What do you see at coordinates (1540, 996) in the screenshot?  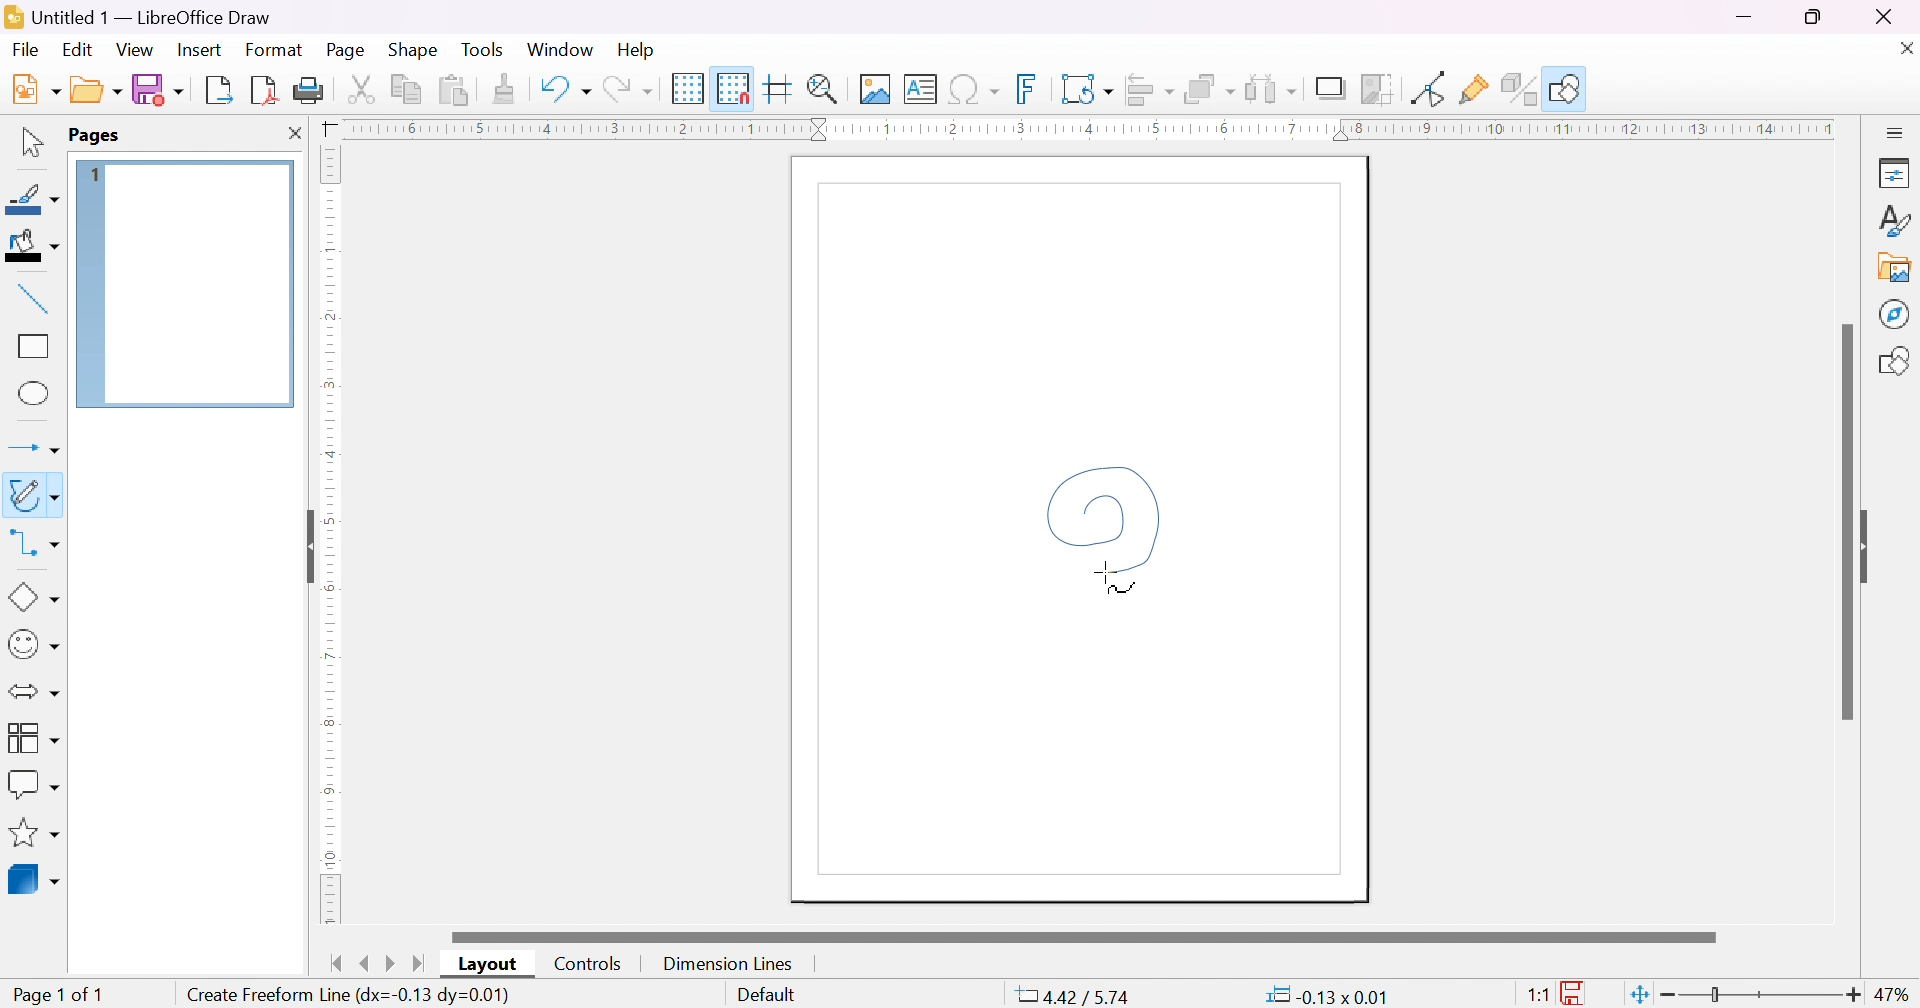 I see `1:1` at bounding box center [1540, 996].